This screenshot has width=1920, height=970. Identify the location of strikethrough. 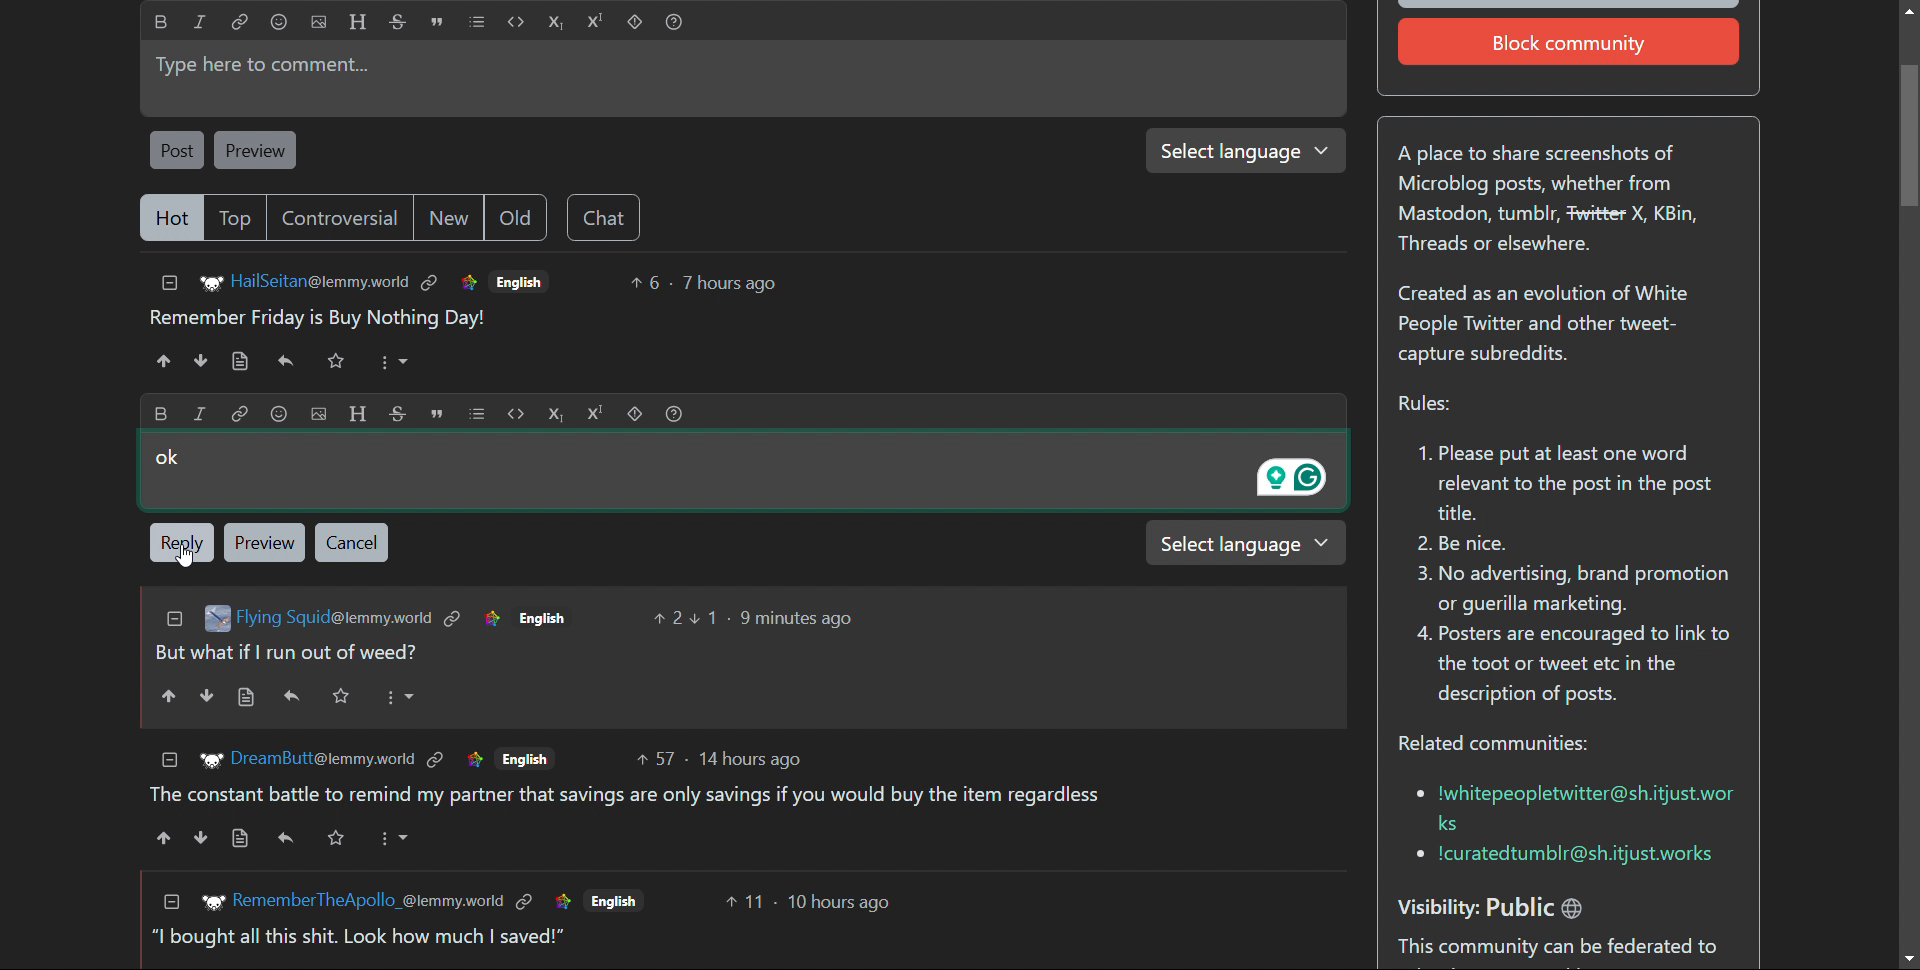
(399, 21).